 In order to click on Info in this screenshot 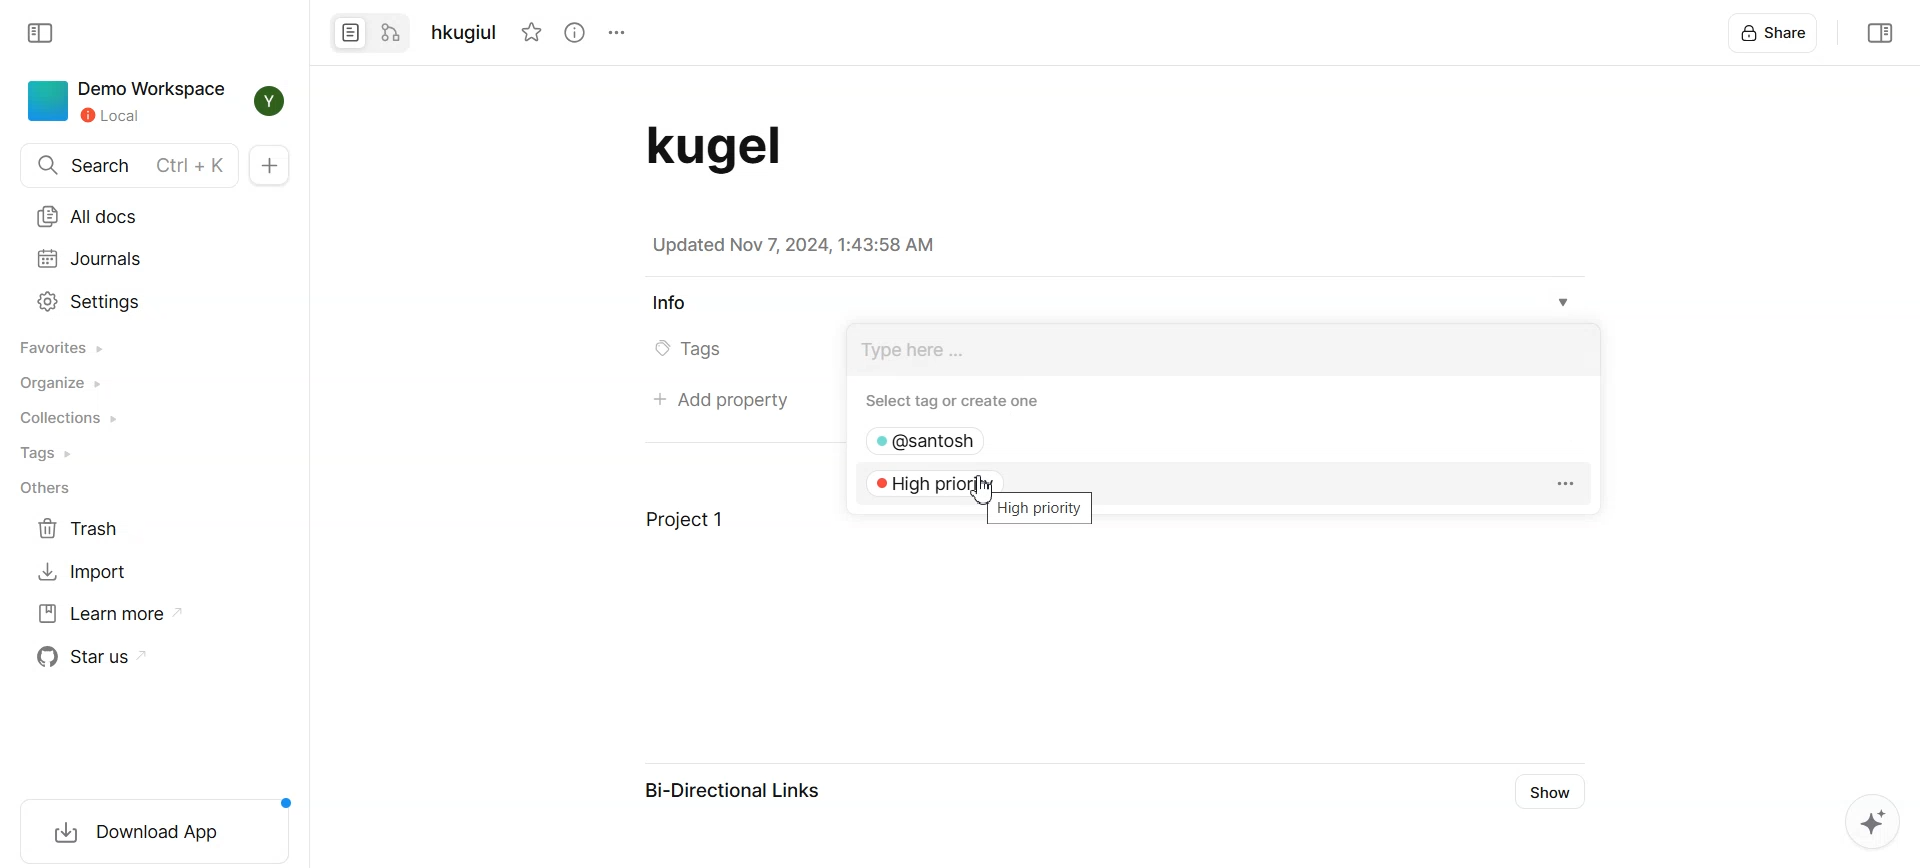, I will do `click(665, 302)`.